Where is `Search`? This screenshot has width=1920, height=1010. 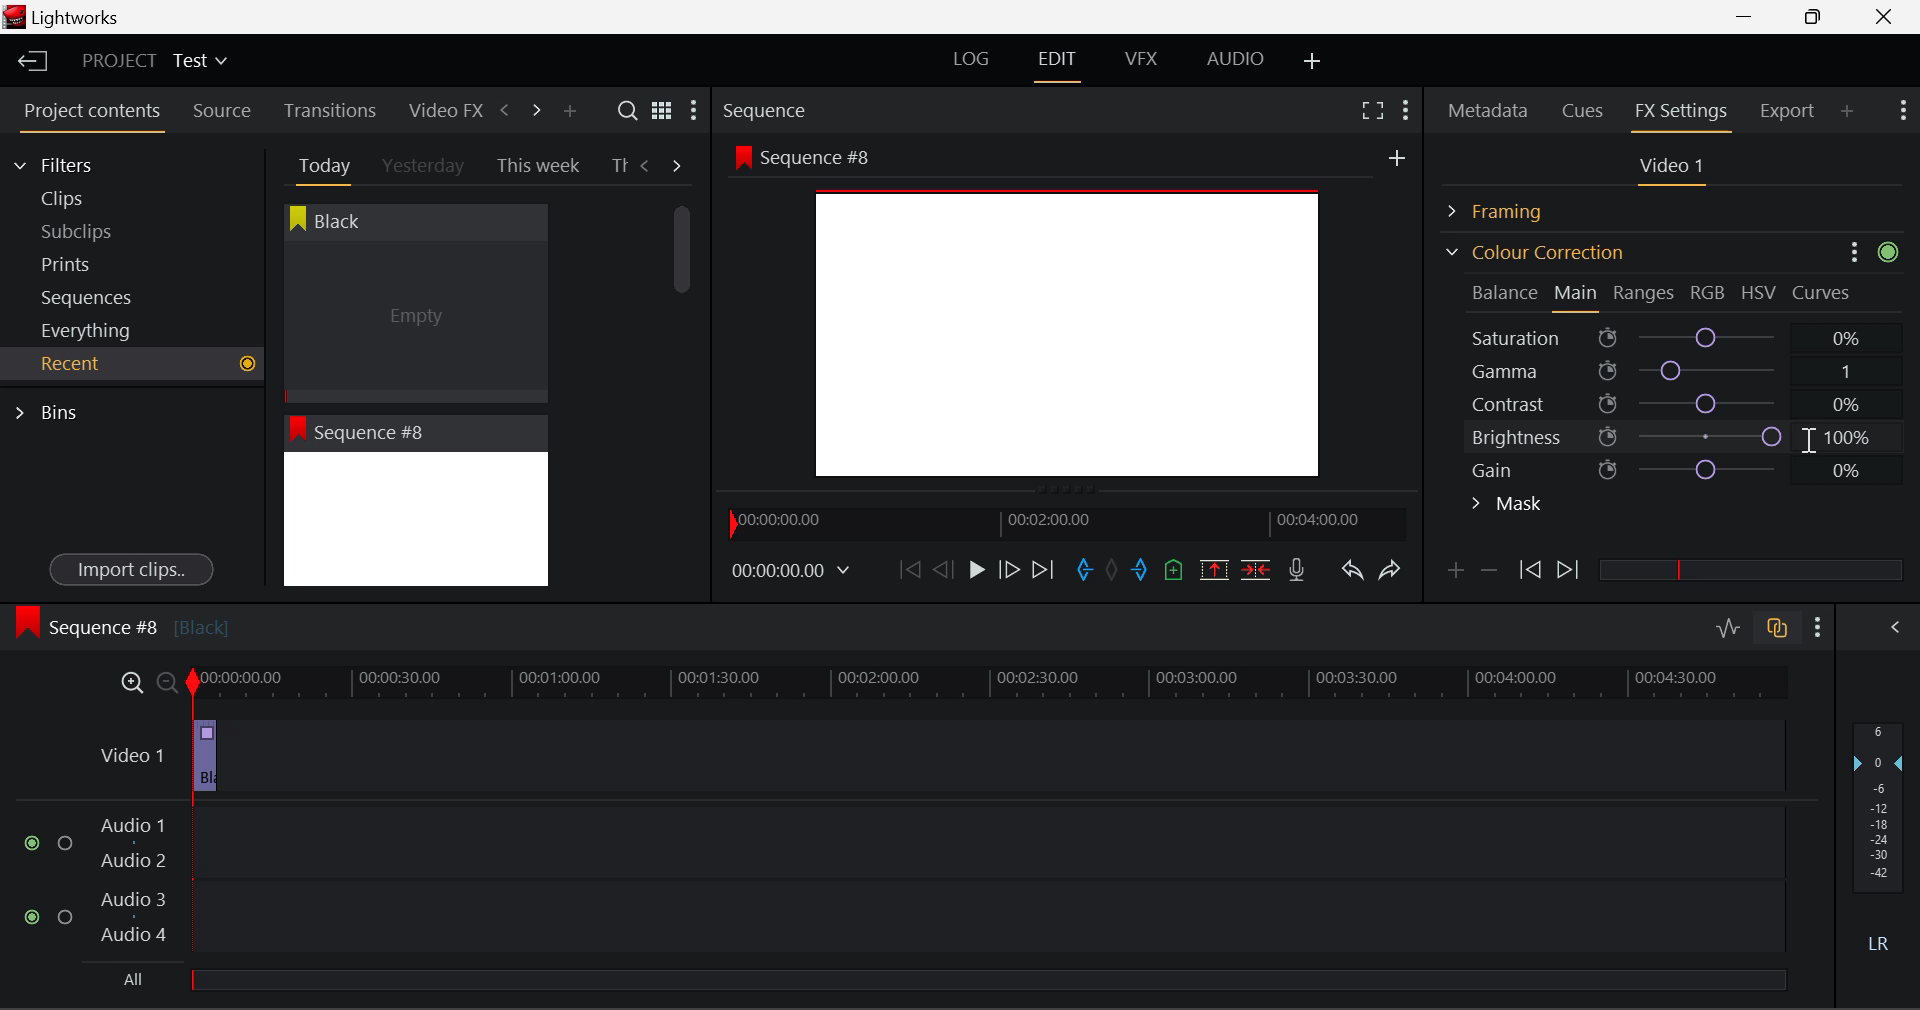 Search is located at coordinates (630, 111).